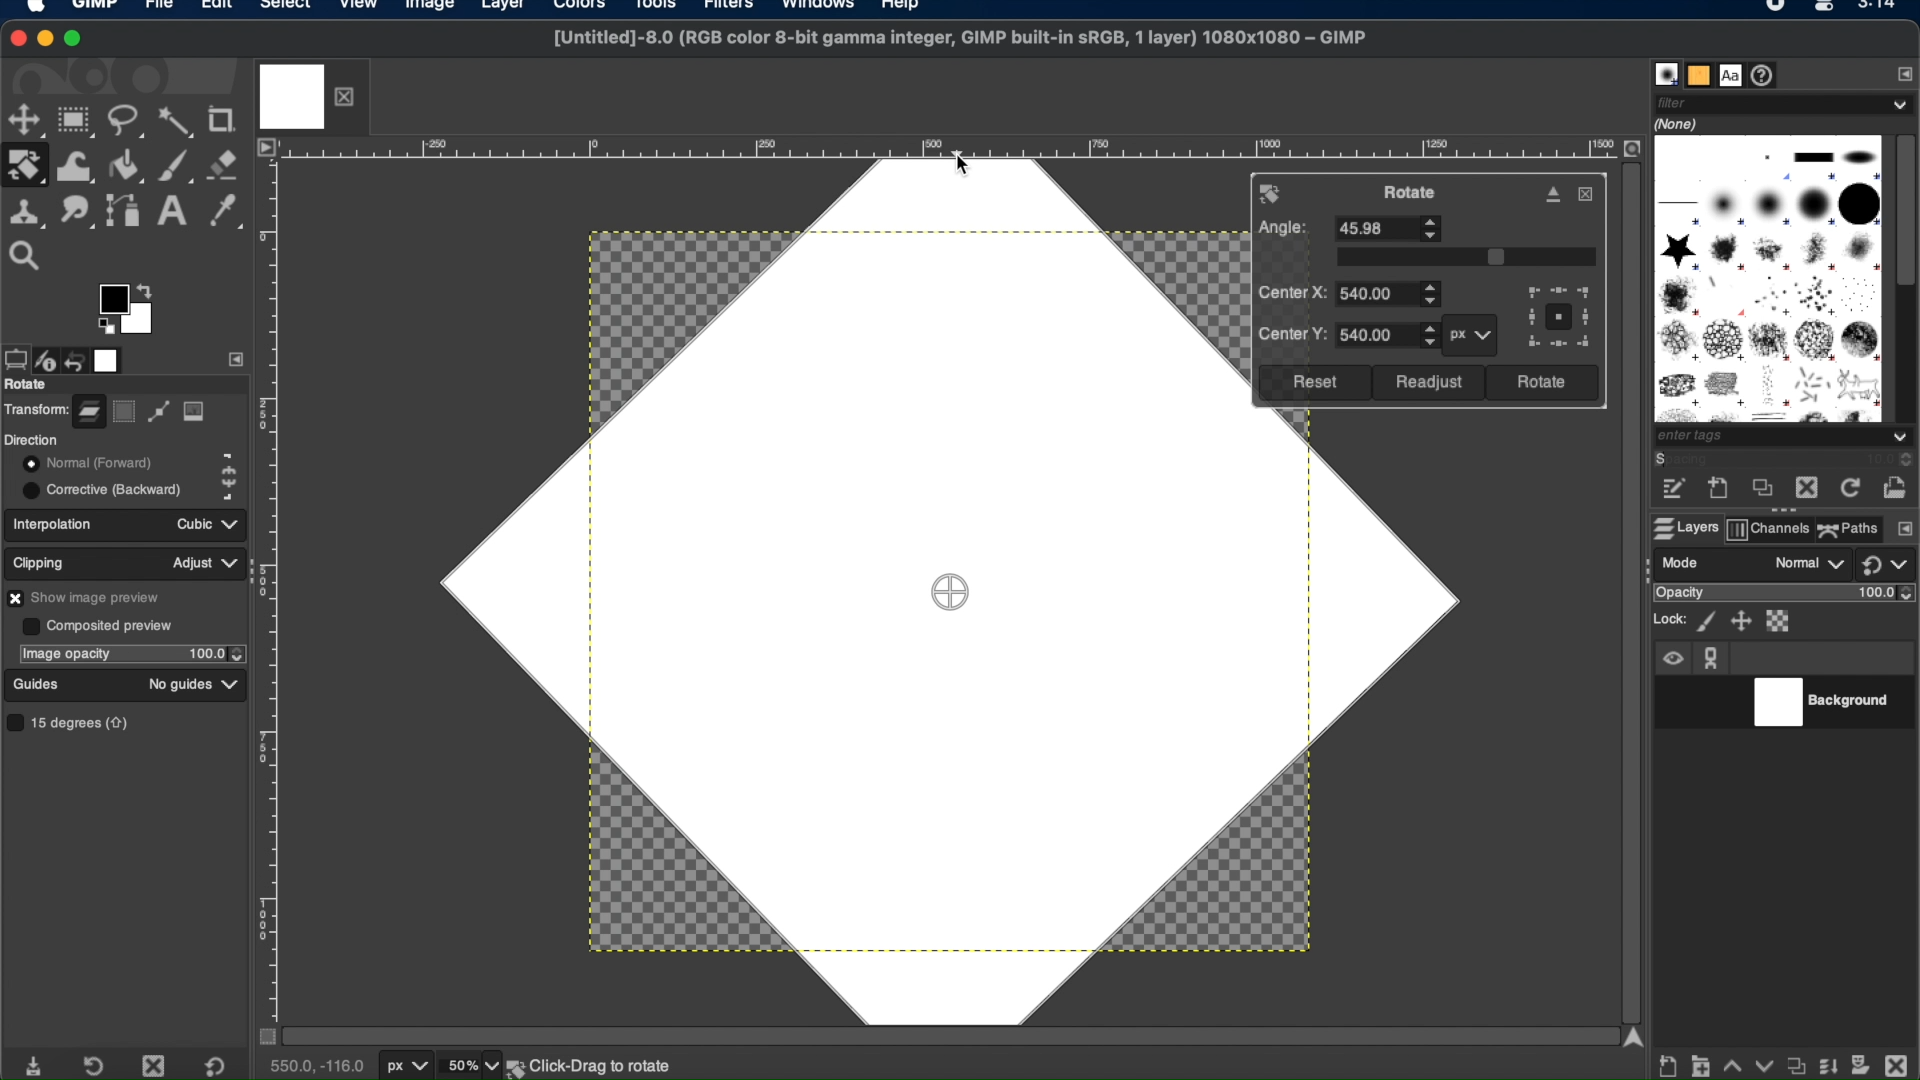 Image resolution: width=1920 pixels, height=1080 pixels. What do you see at coordinates (1345, 335) in the screenshot?
I see `center y` at bounding box center [1345, 335].